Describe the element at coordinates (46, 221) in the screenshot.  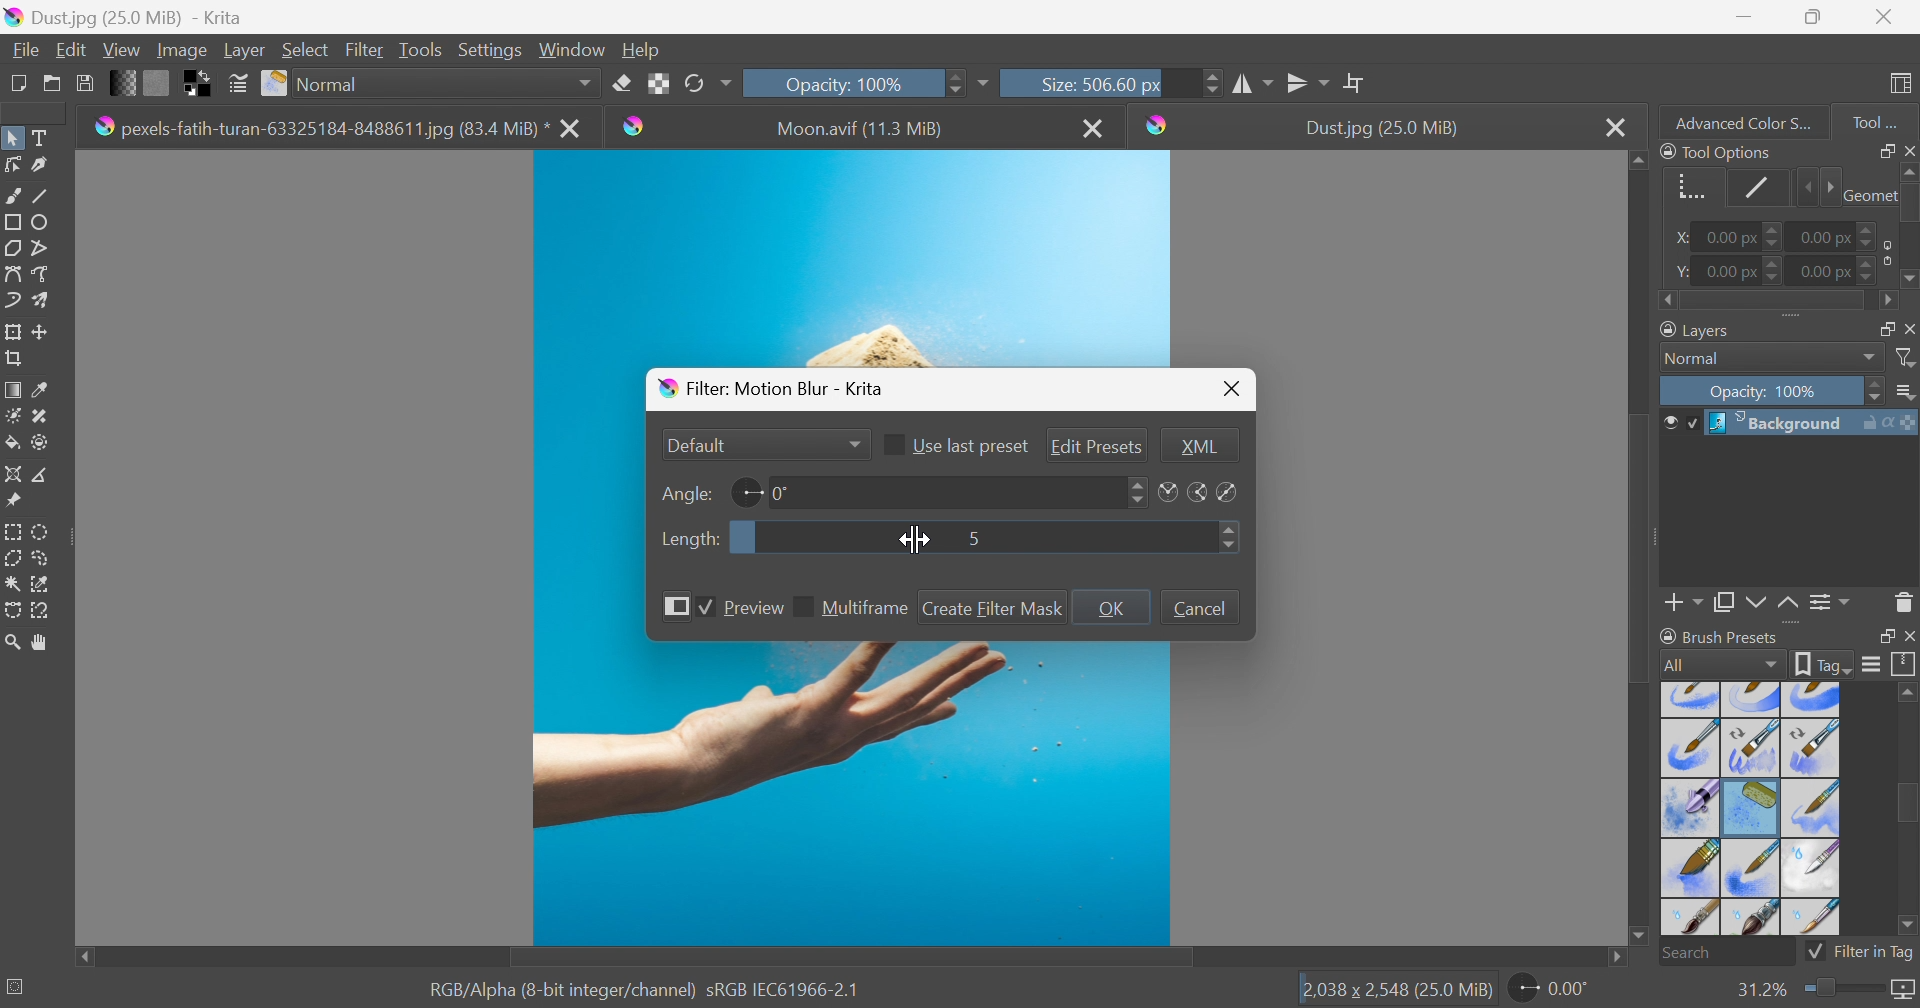
I see `Ellipse tool` at that location.